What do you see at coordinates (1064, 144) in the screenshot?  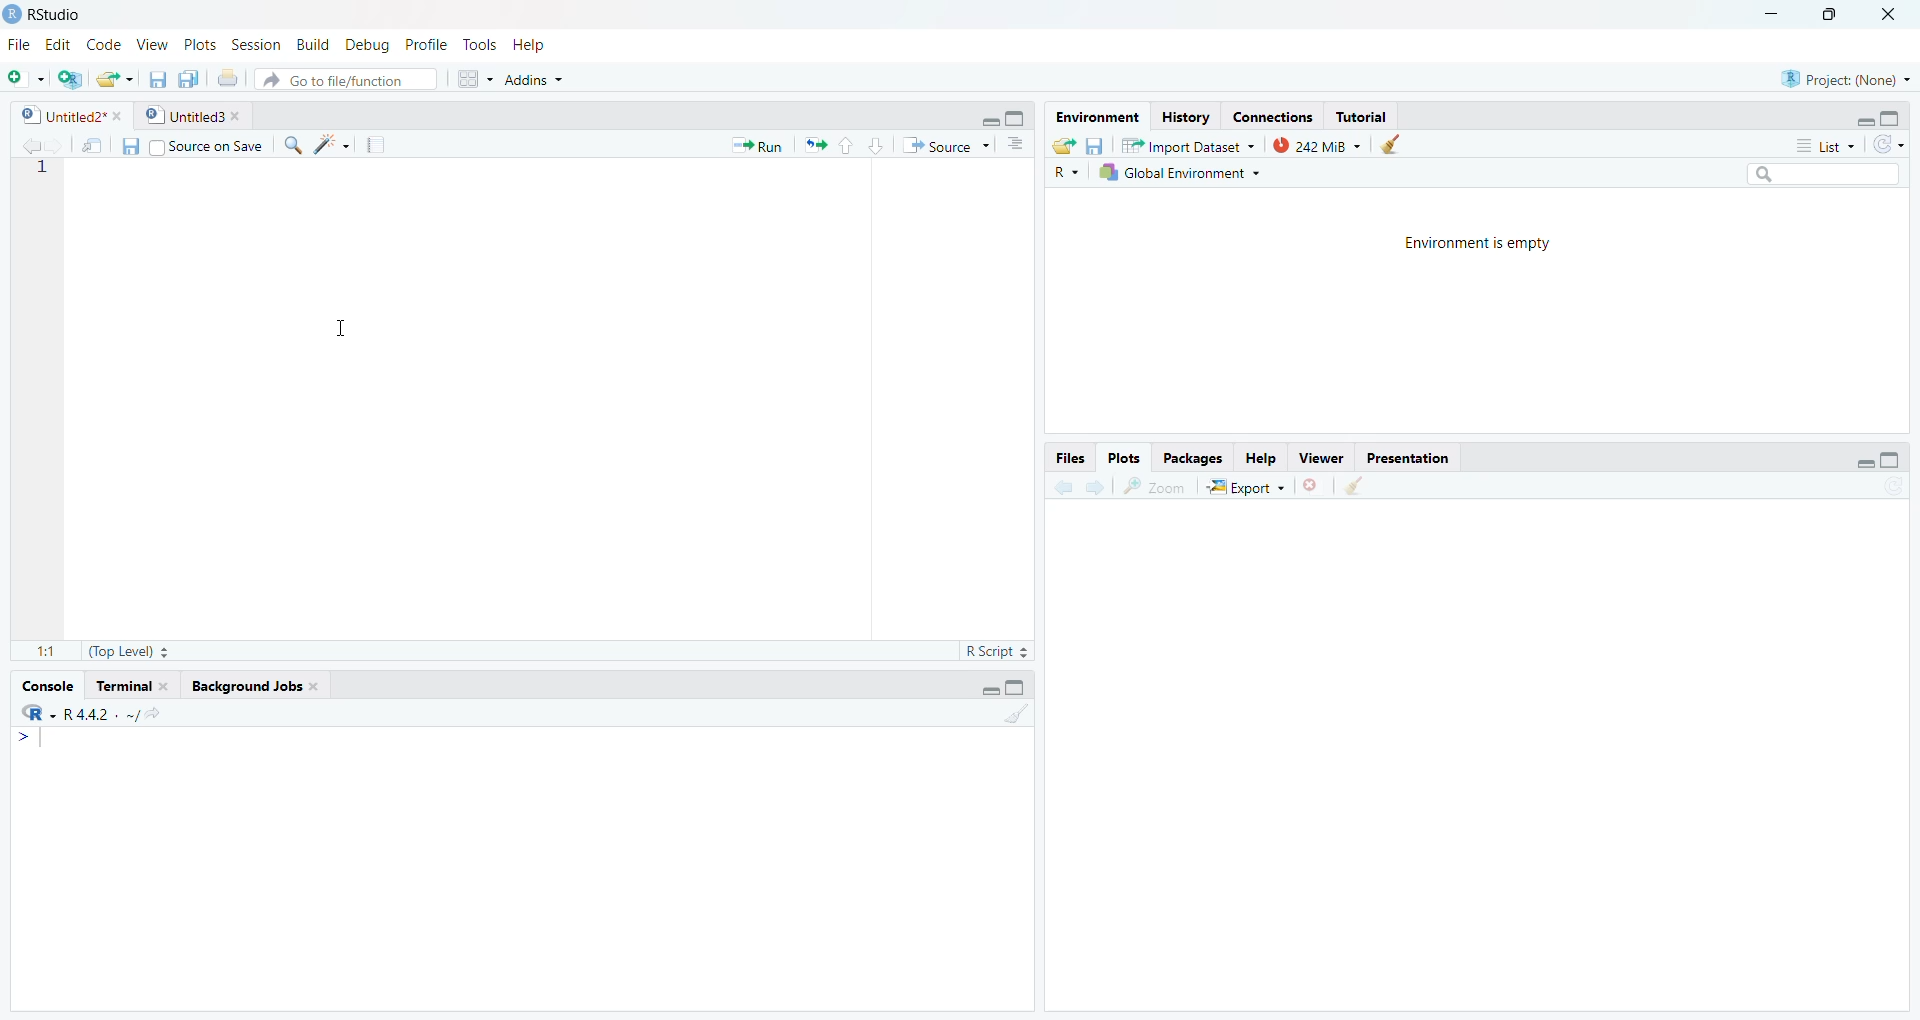 I see `Load workspace` at bounding box center [1064, 144].